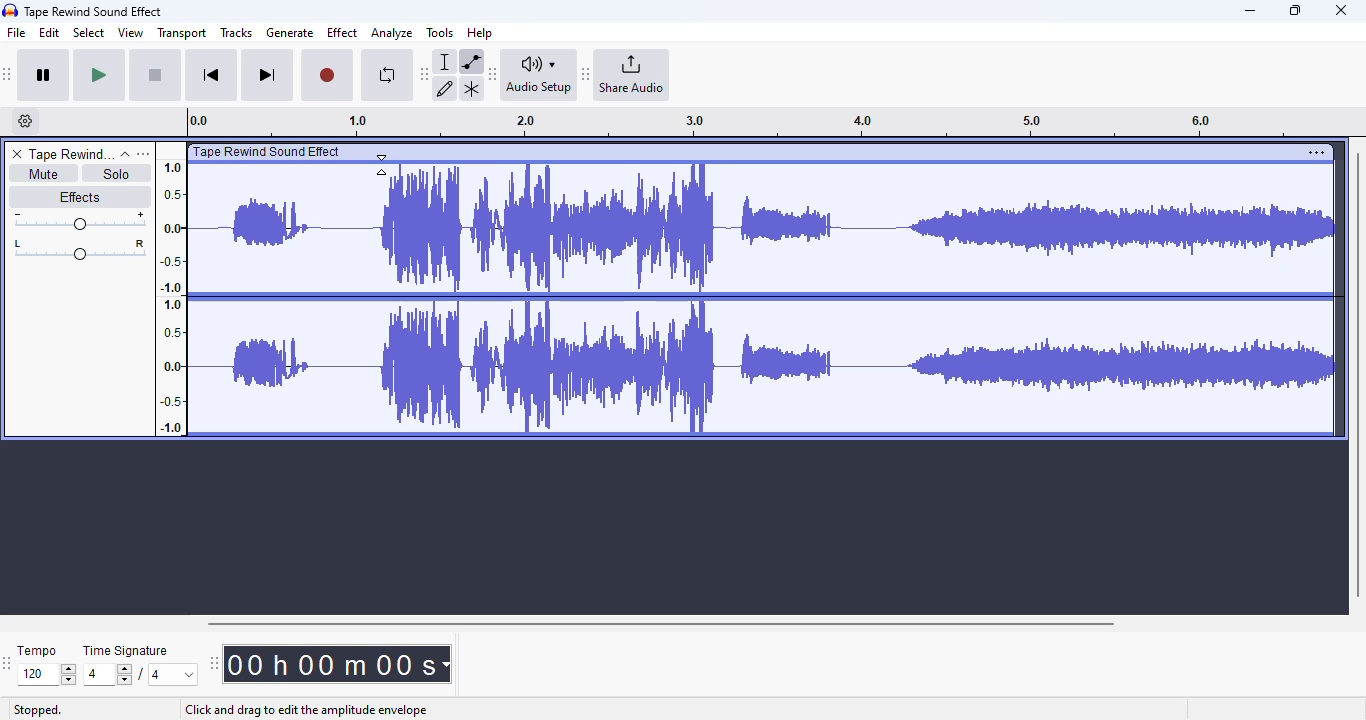 The width and height of the screenshot is (1366, 720). I want to click on time signature, so click(126, 651).